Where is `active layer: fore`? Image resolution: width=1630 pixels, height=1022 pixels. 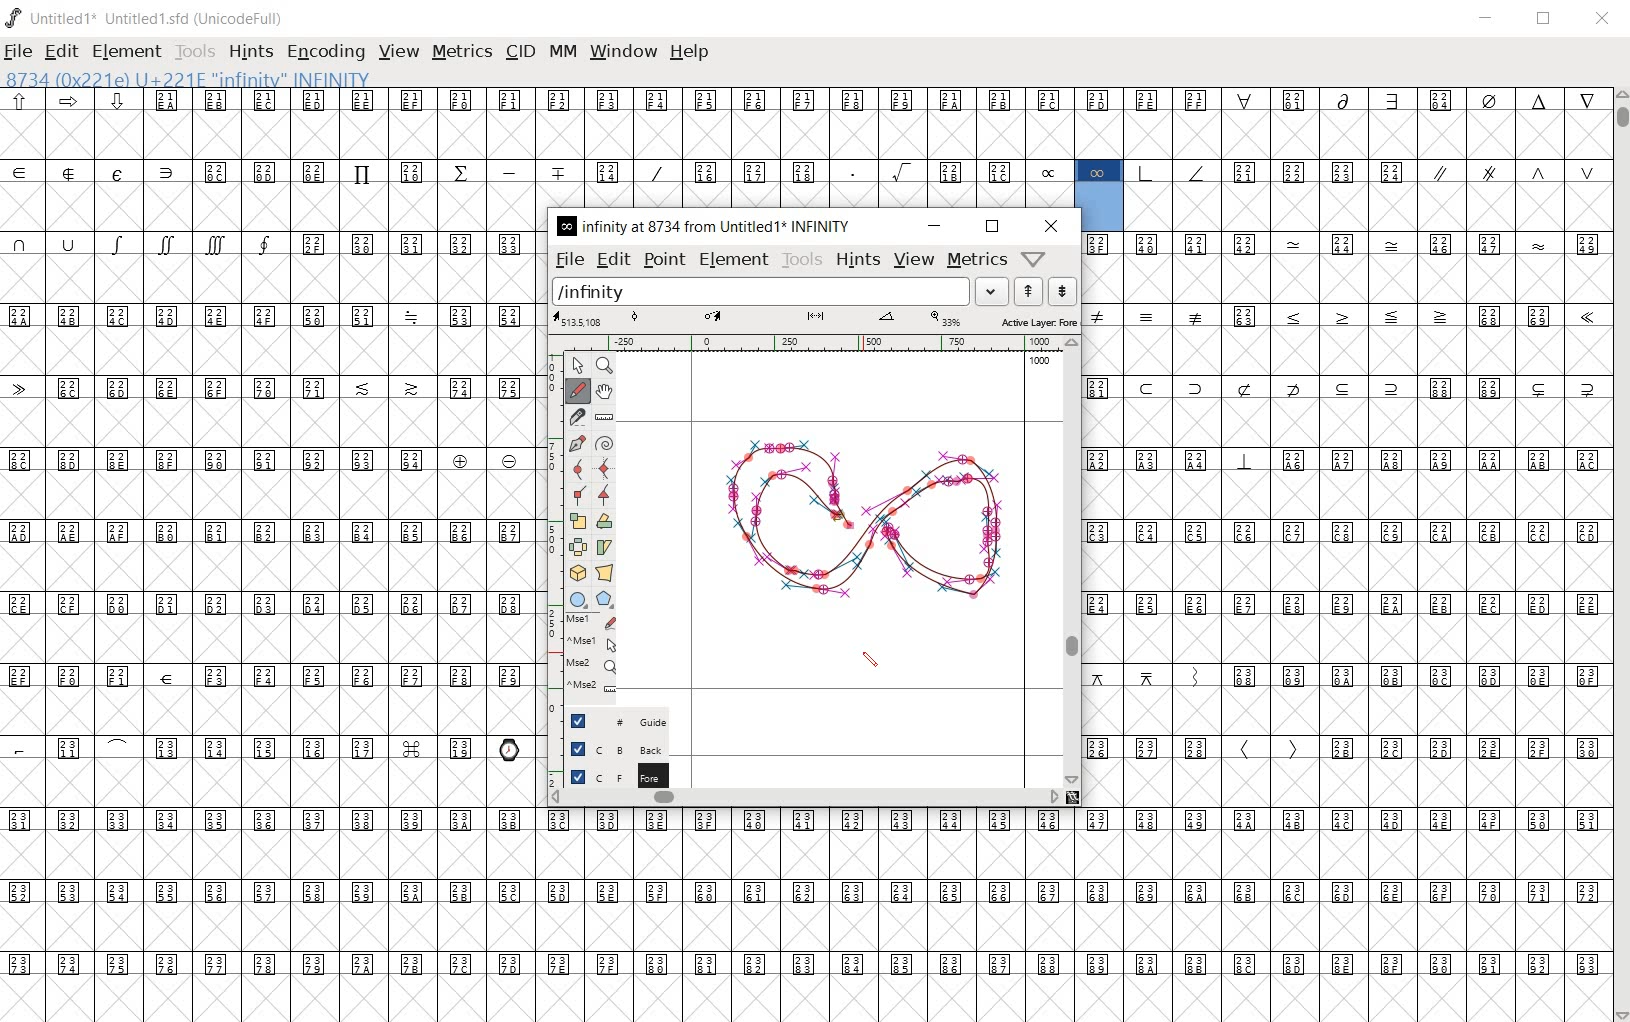
active layer: fore is located at coordinates (814, 320).